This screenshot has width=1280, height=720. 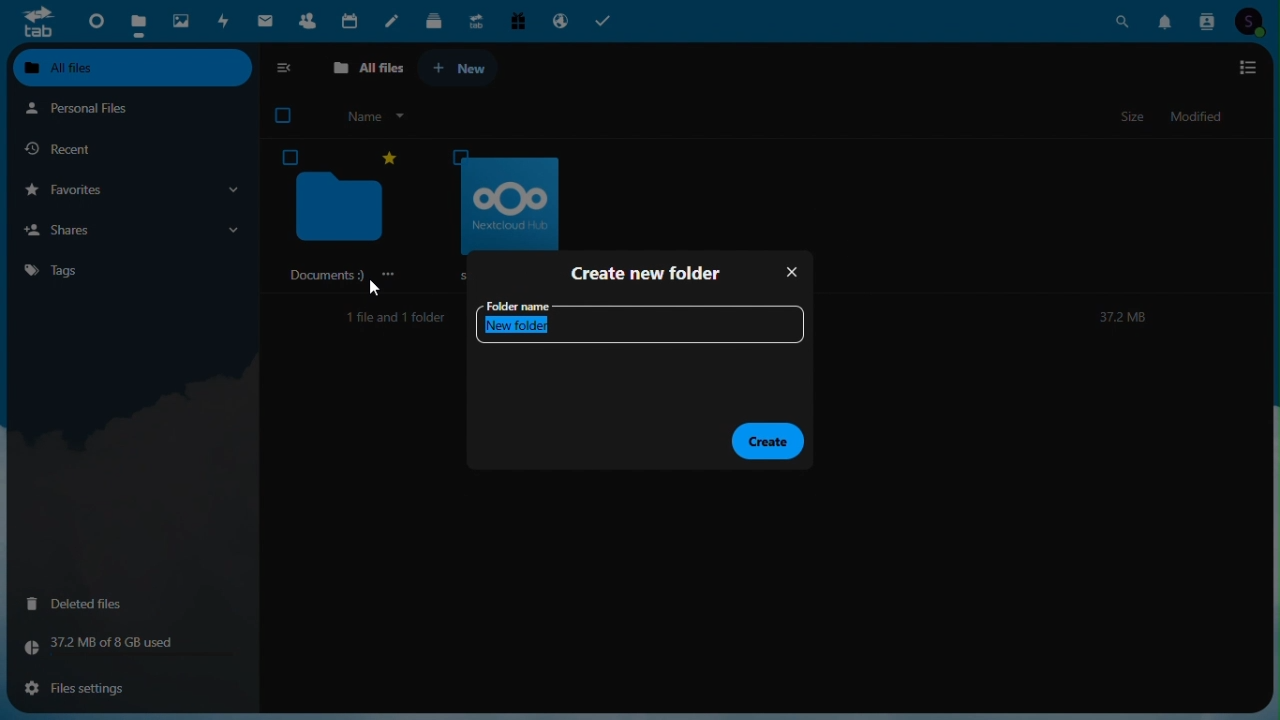 What do you see at coordinates (646, 273) in the screenshot?
I see `Create new folder` at bounding box center [646, 273].